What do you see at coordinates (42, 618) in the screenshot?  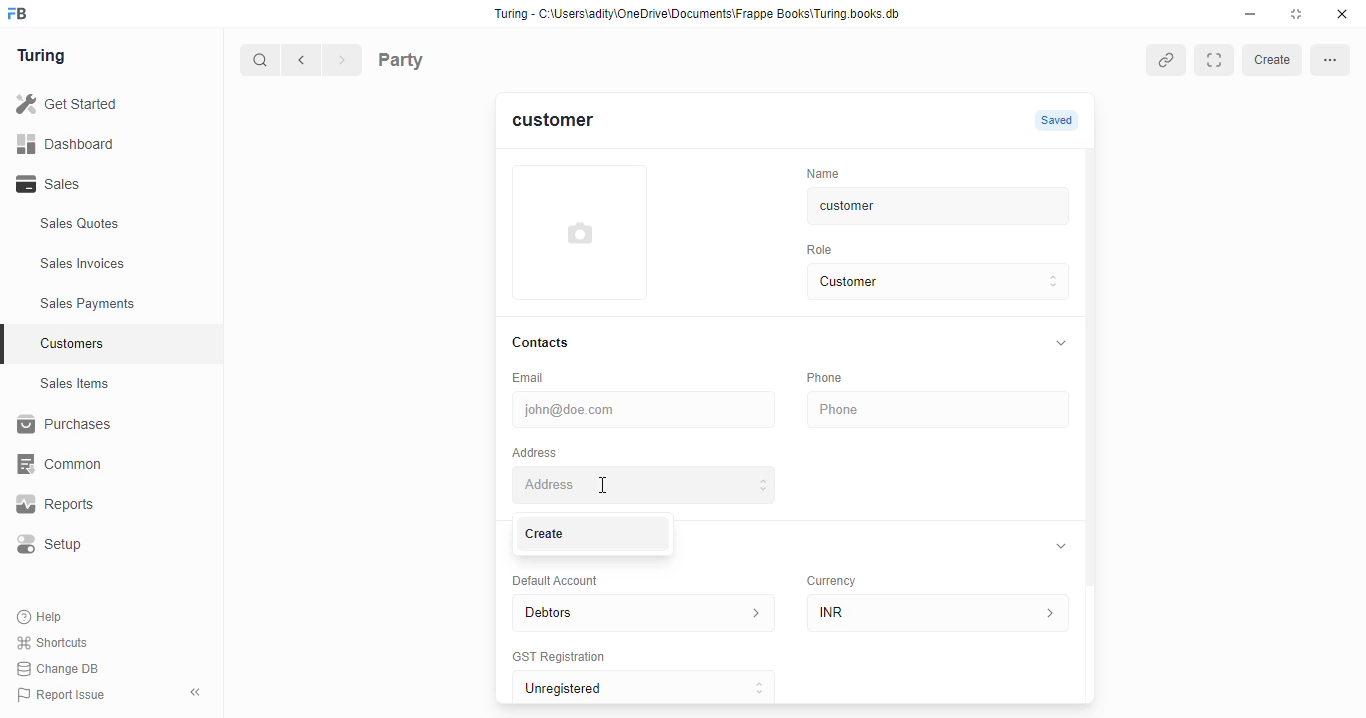 I see `Help` at bounding box center [42, 618].